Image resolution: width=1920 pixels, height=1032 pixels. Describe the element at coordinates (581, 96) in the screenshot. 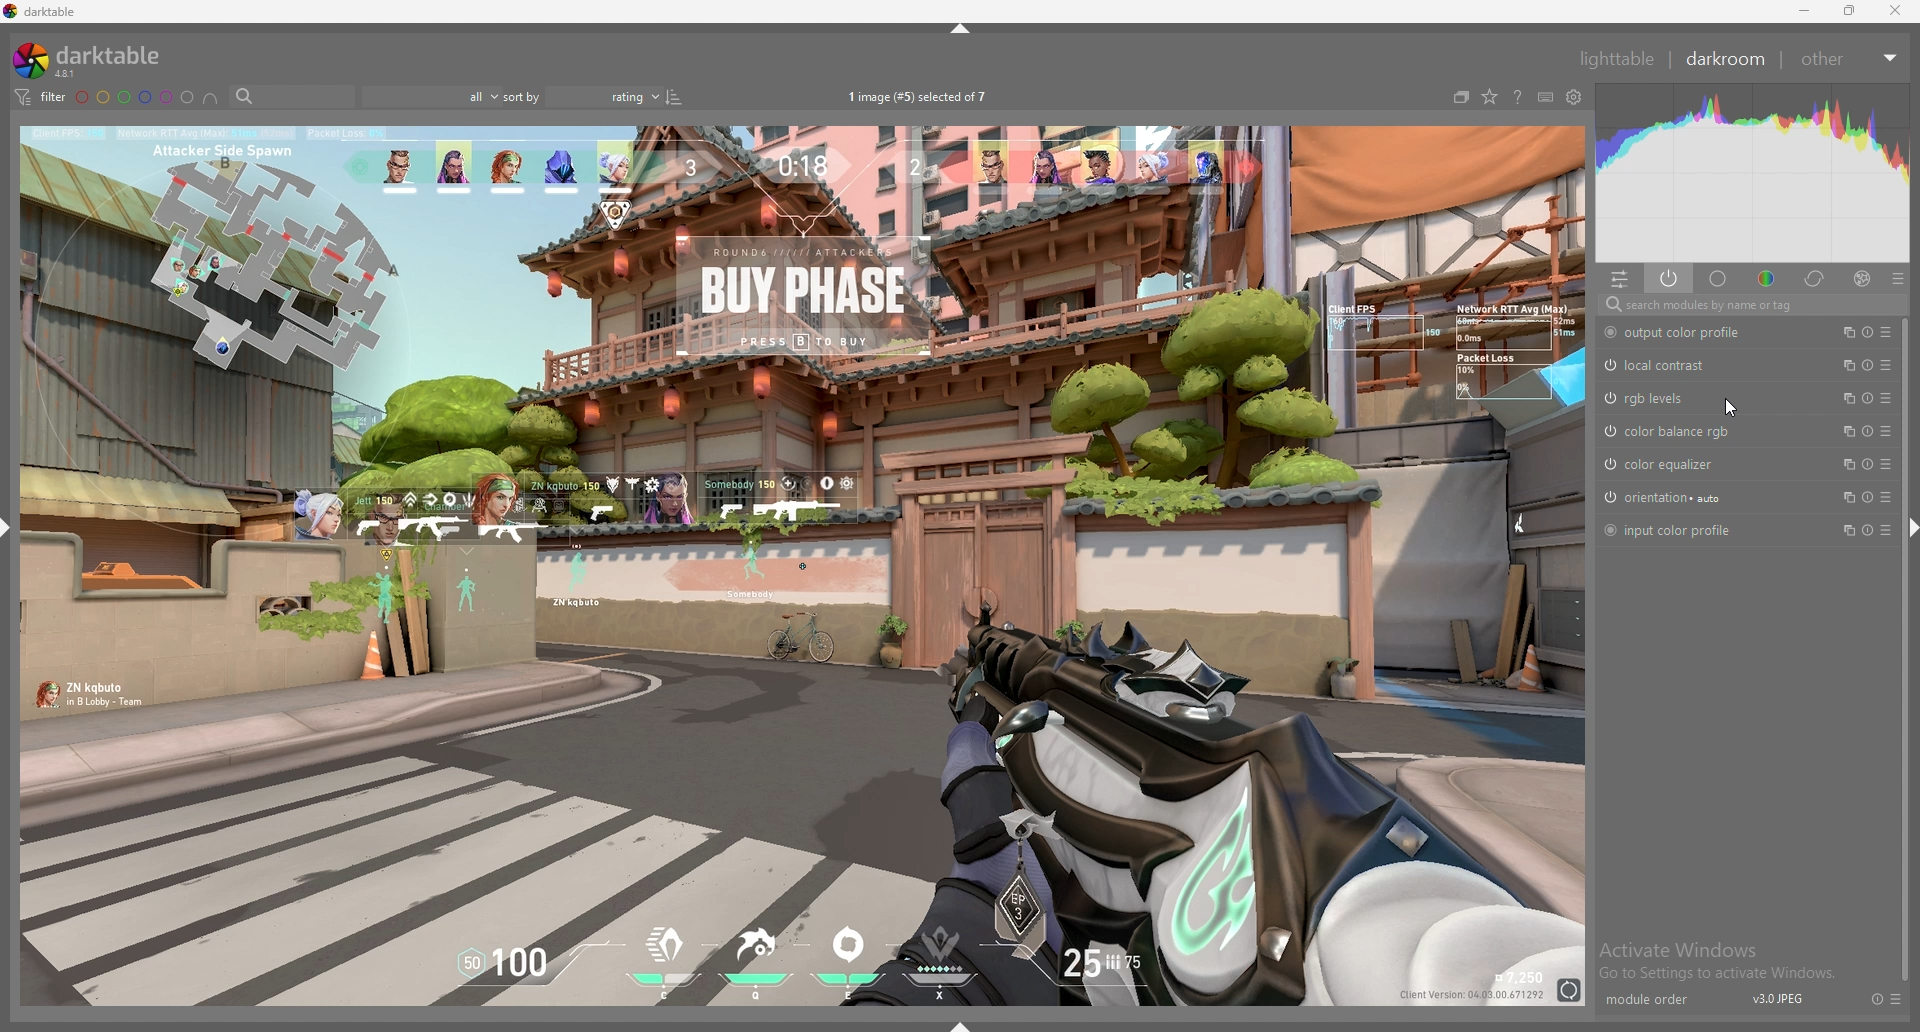

I see `sort by` at that location.